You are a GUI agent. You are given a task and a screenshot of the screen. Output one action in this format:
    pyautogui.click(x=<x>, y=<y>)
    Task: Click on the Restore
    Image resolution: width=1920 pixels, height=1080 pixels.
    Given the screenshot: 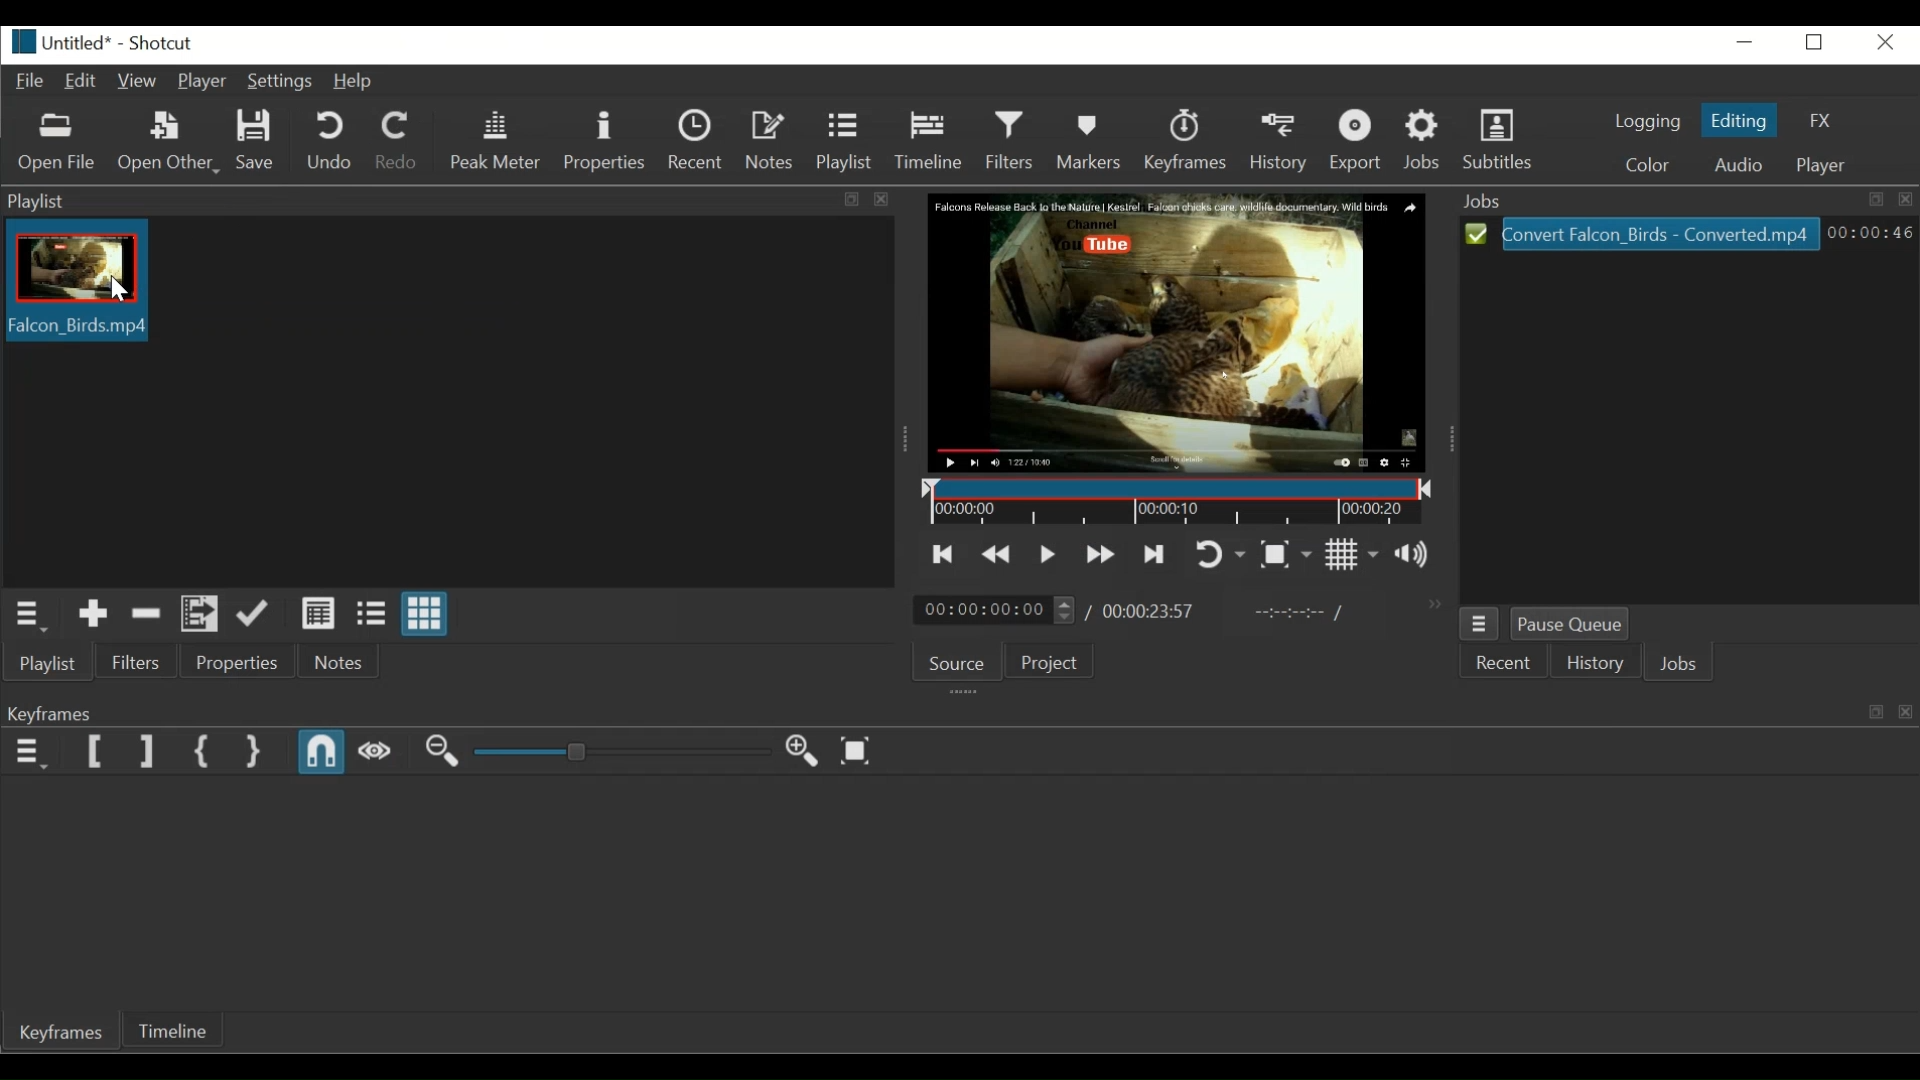 What is the action you would take?
    pyautogui.click(x=847, y=201)
    